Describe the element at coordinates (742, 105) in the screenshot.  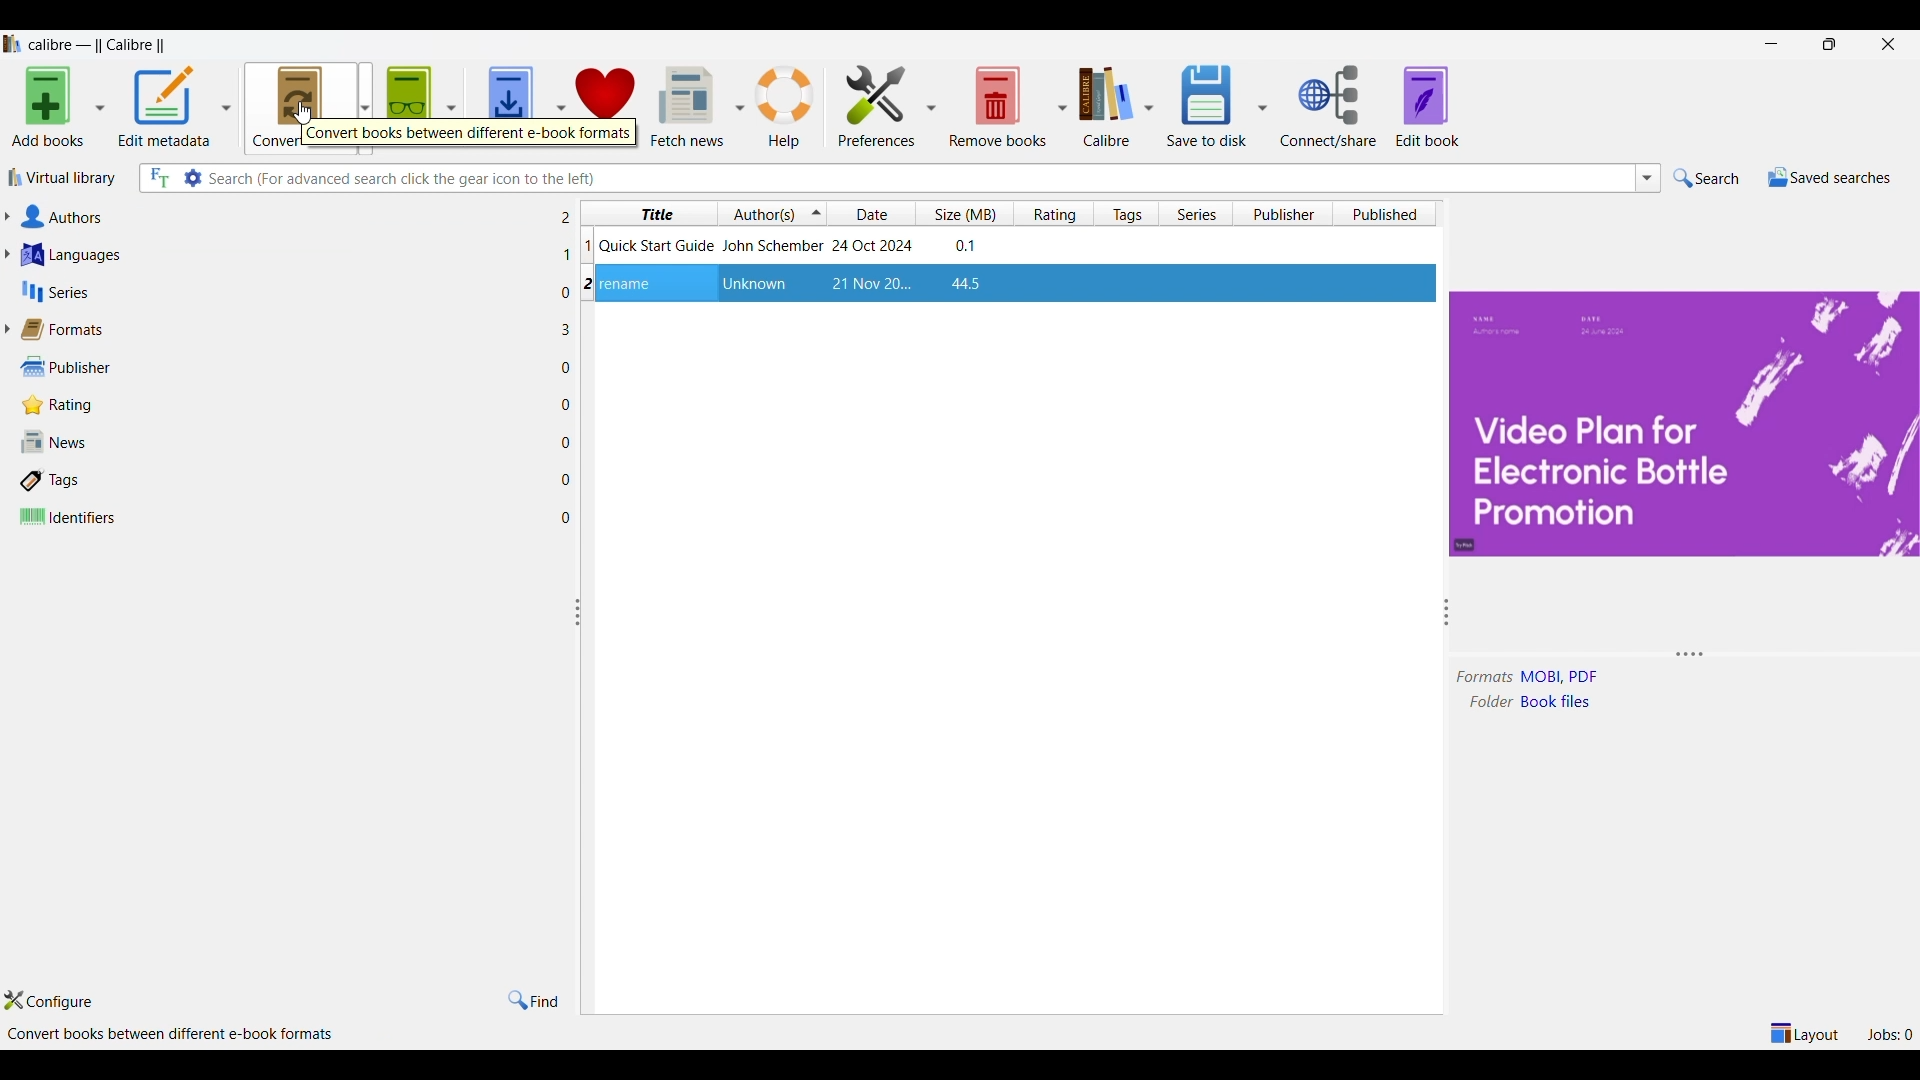
I see `Fetch news options` at that location.